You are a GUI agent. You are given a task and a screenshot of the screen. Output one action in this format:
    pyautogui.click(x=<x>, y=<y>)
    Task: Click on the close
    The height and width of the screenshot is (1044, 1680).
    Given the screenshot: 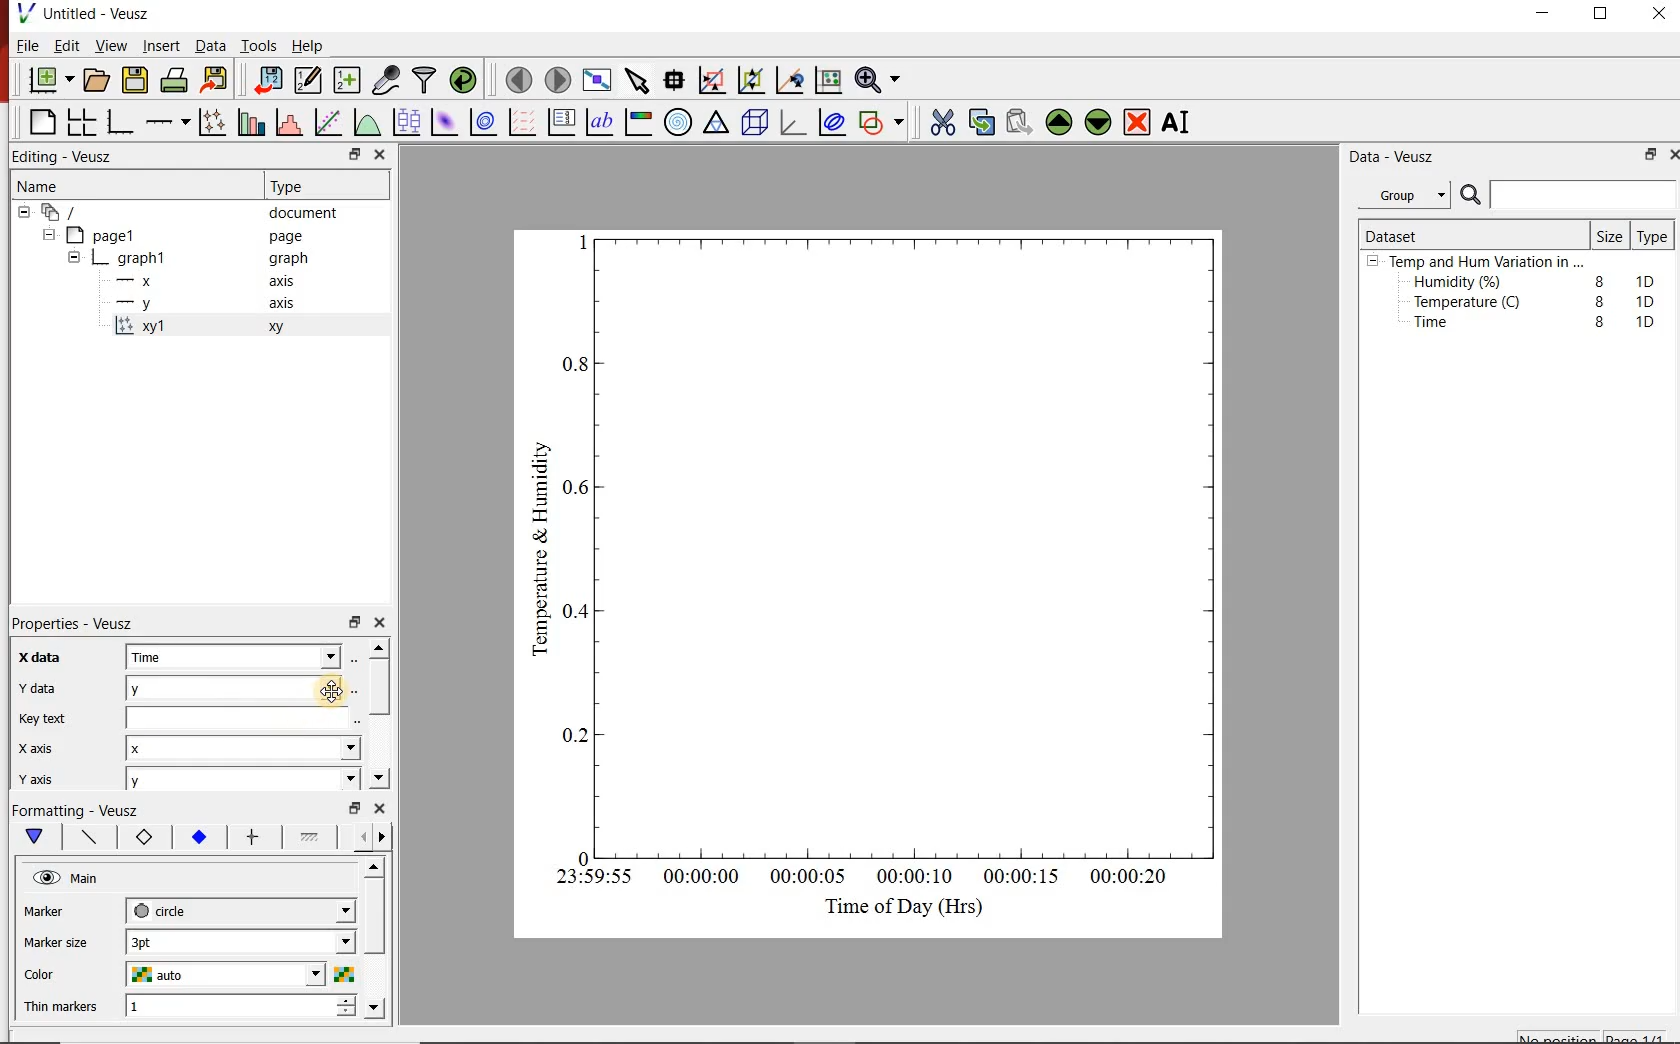 What is the action you would take?
    pyautogui.click(x=386, y=623)
    